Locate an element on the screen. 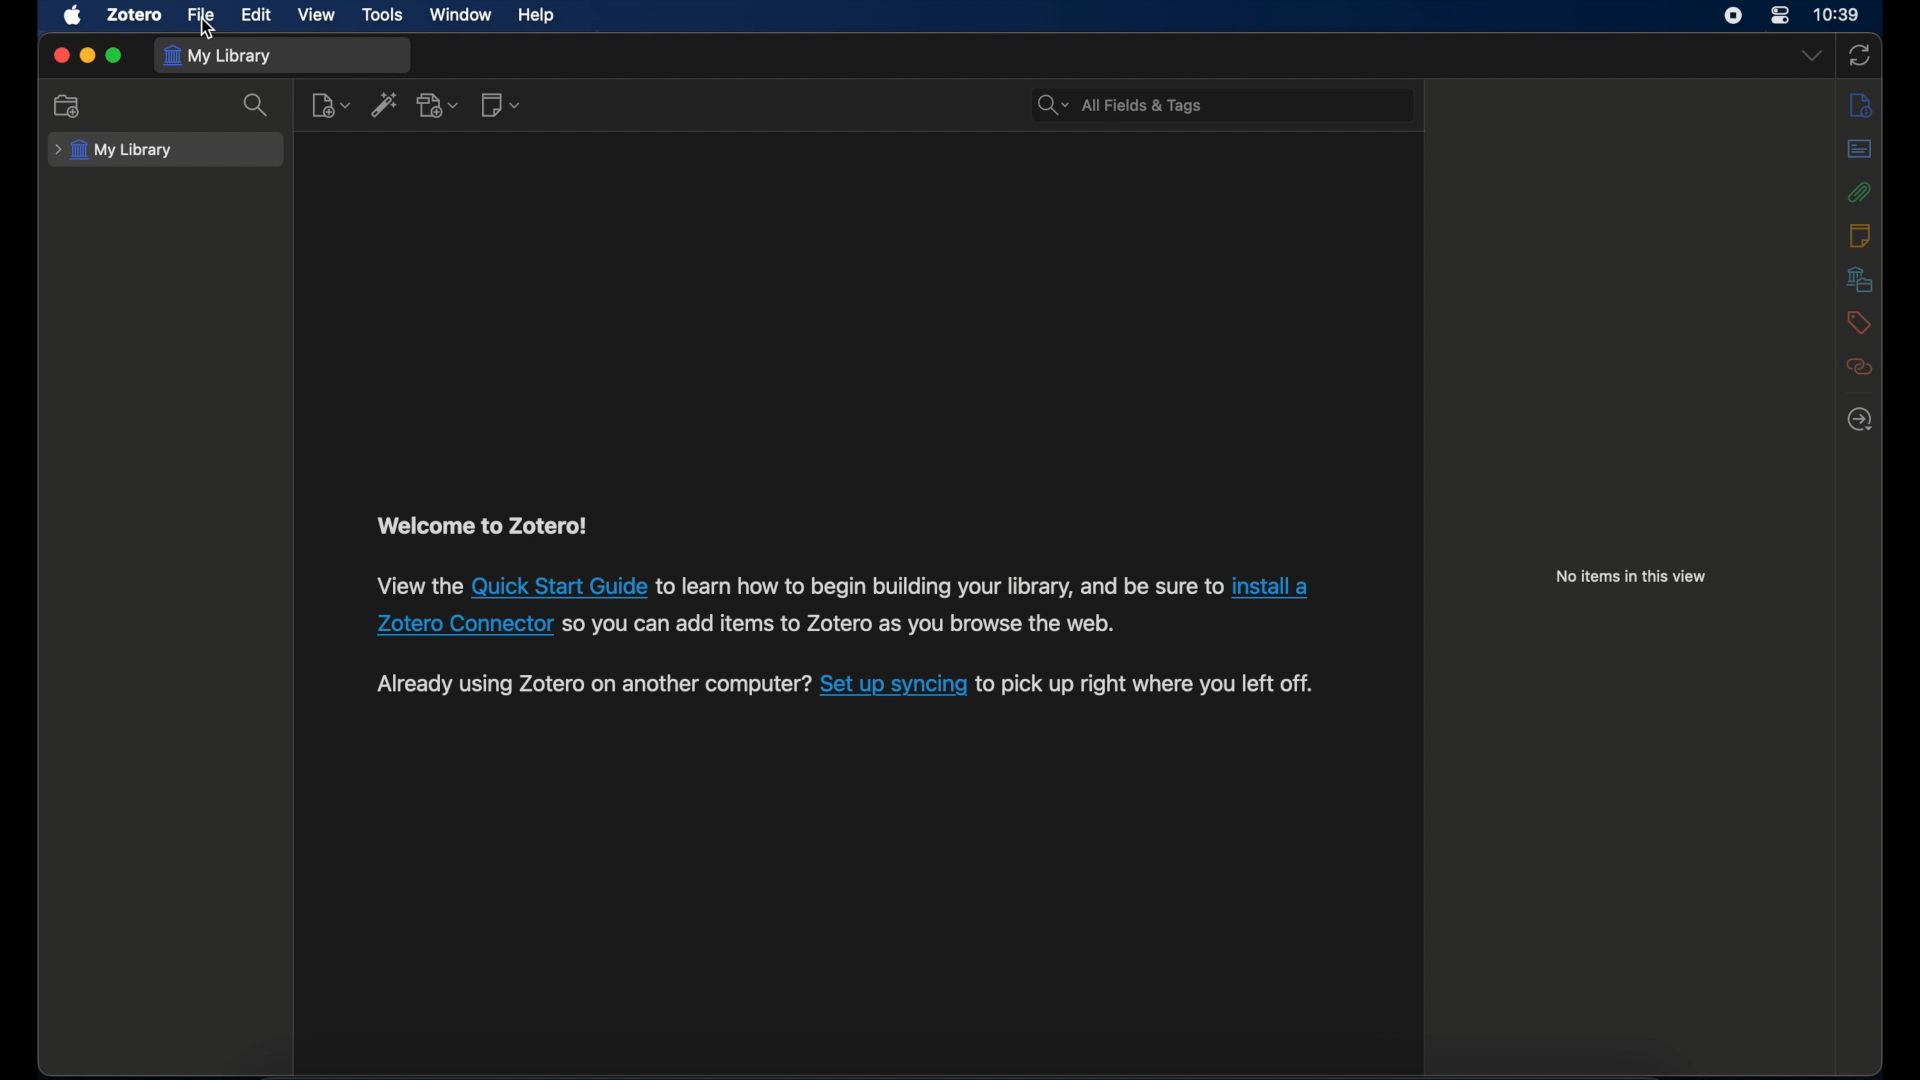 This screenshot has width=1920, height=1080. View the is located at coordinates (415, 584).